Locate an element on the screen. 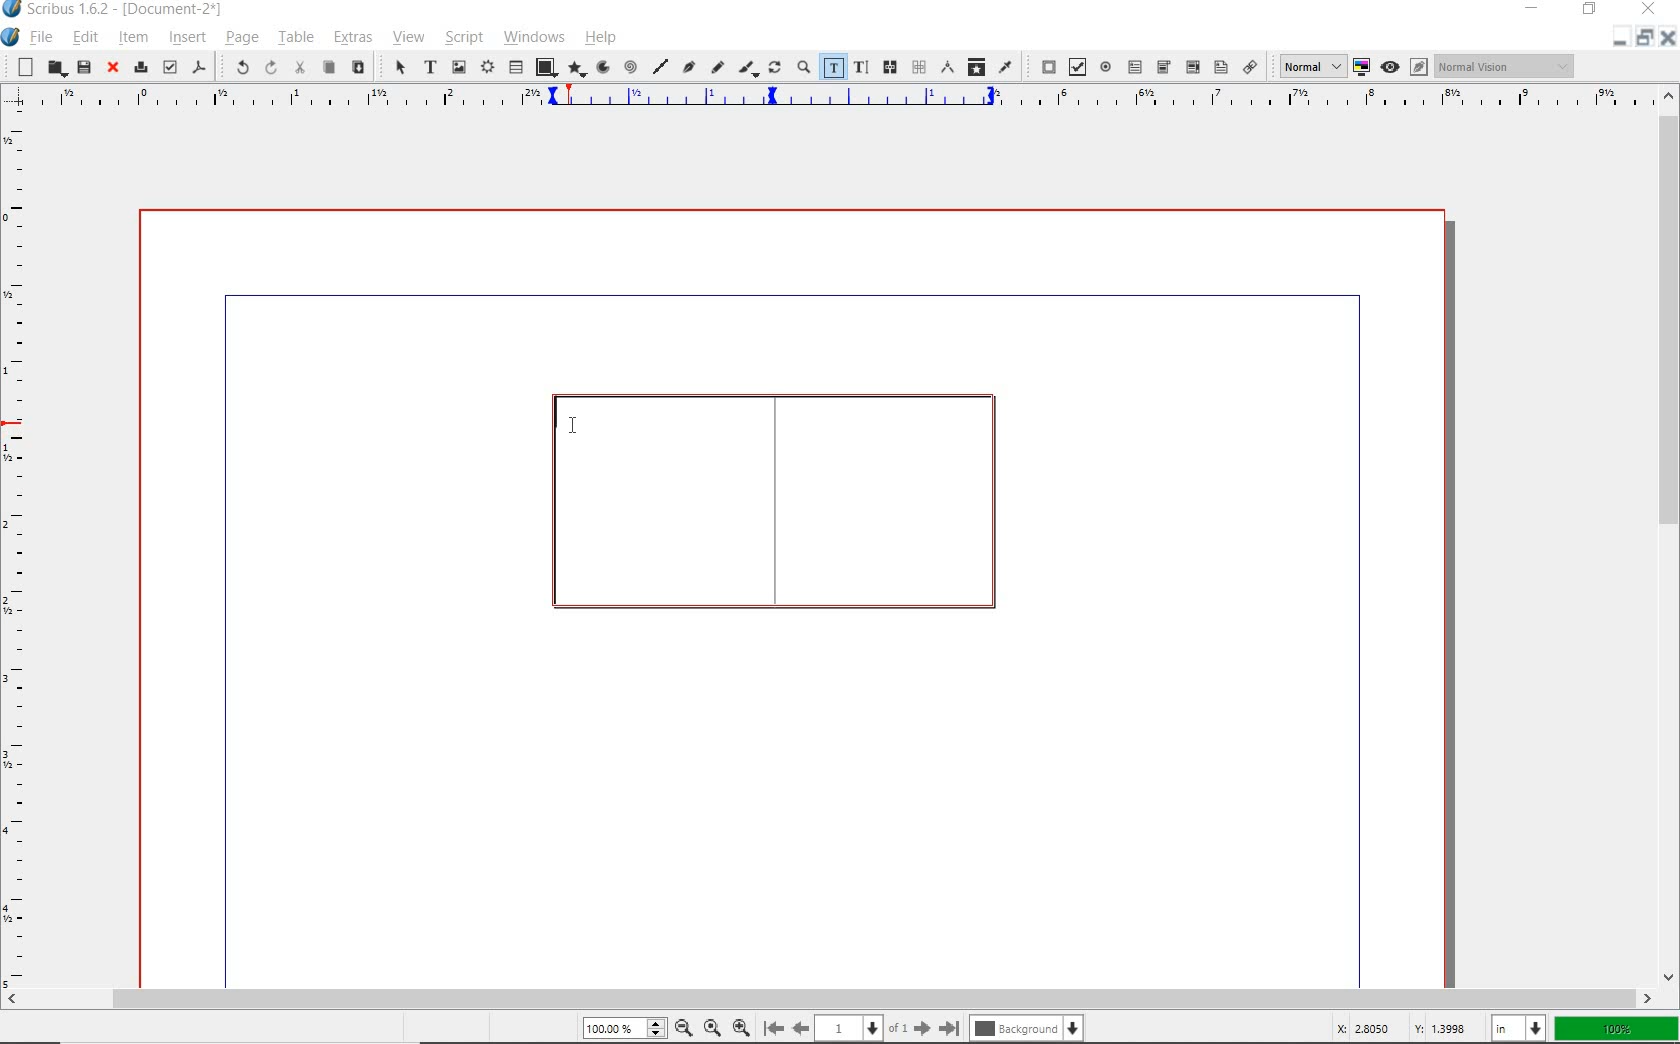 This screenshot has width=1680, height=1044. view is located at coordinates (407, 37).